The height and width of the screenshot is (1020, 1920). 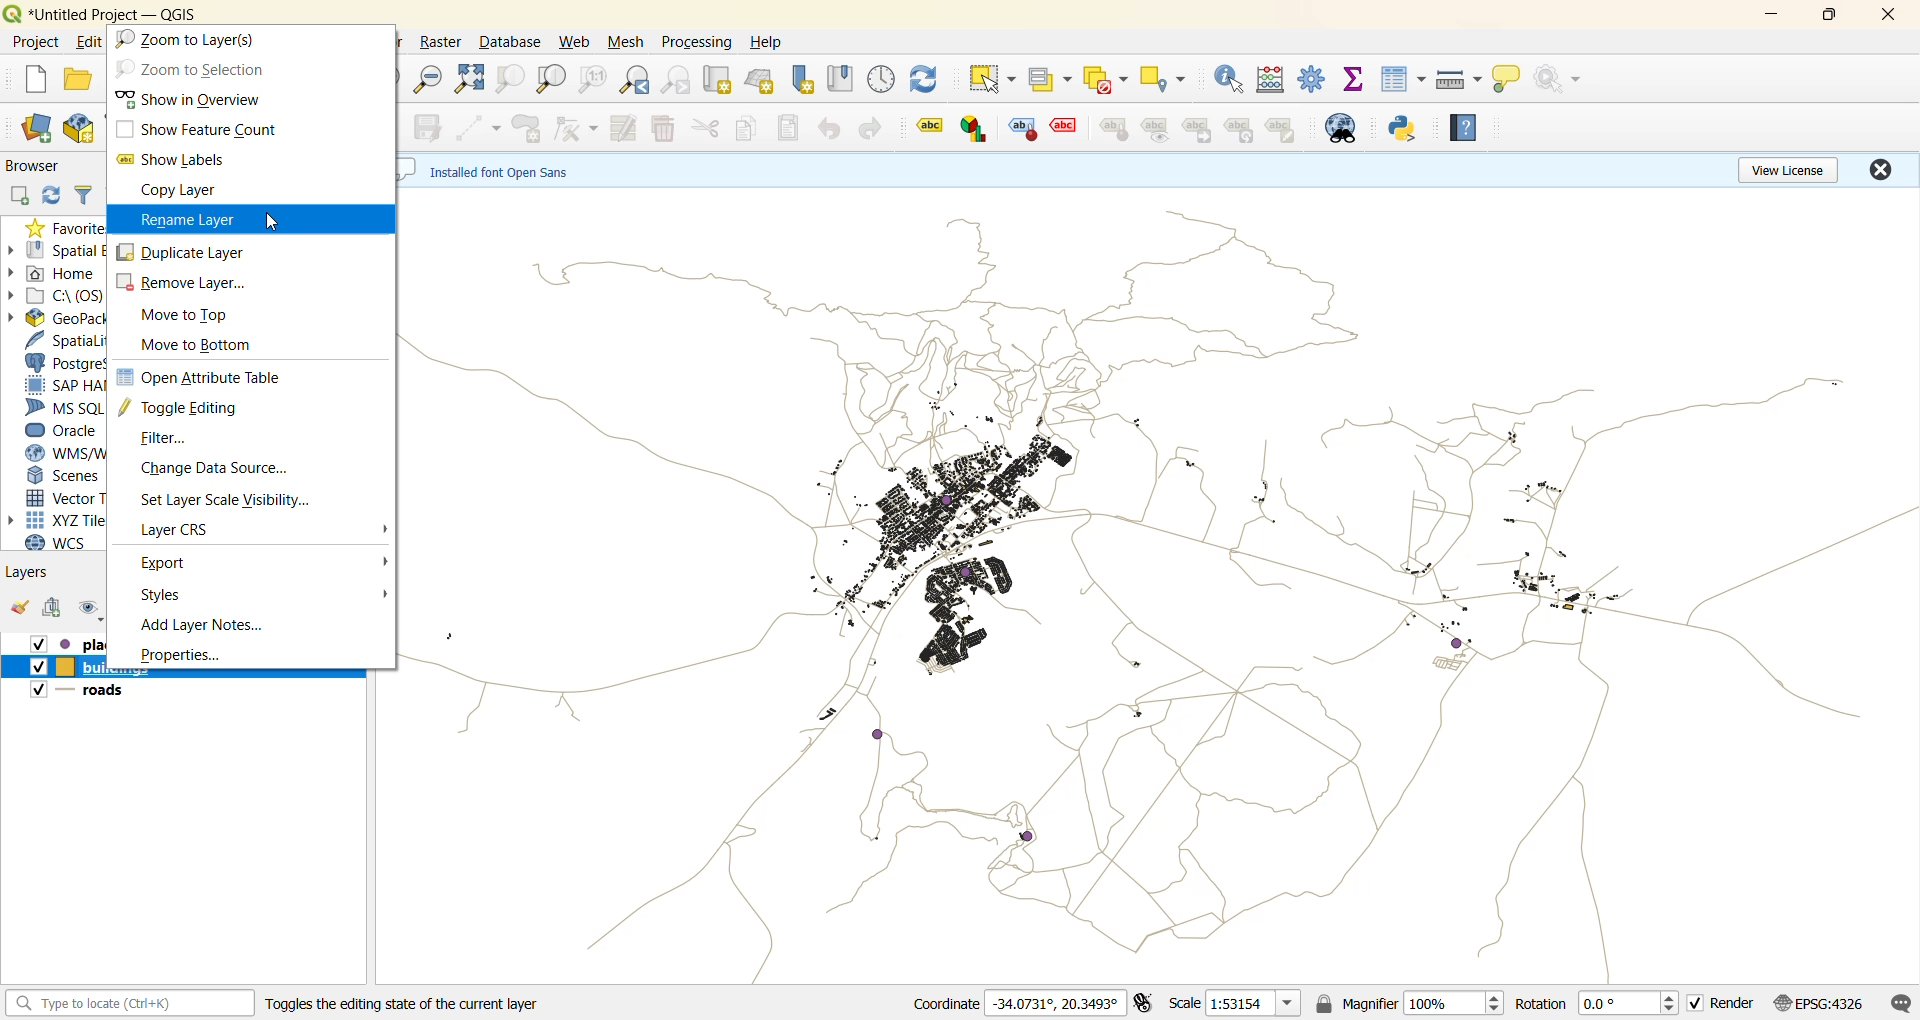 I want to click on open data source manager, so click(x=37, y=129).